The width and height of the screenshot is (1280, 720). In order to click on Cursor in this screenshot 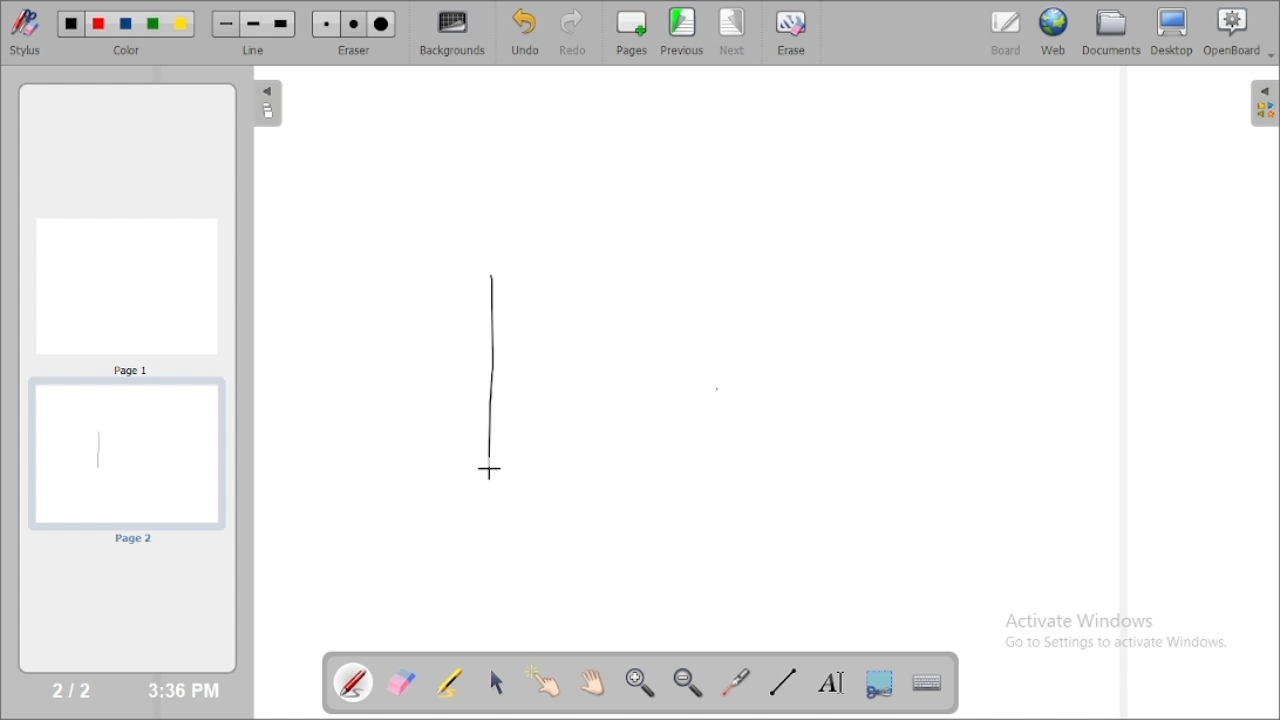, I will do `click(490, 472)`.